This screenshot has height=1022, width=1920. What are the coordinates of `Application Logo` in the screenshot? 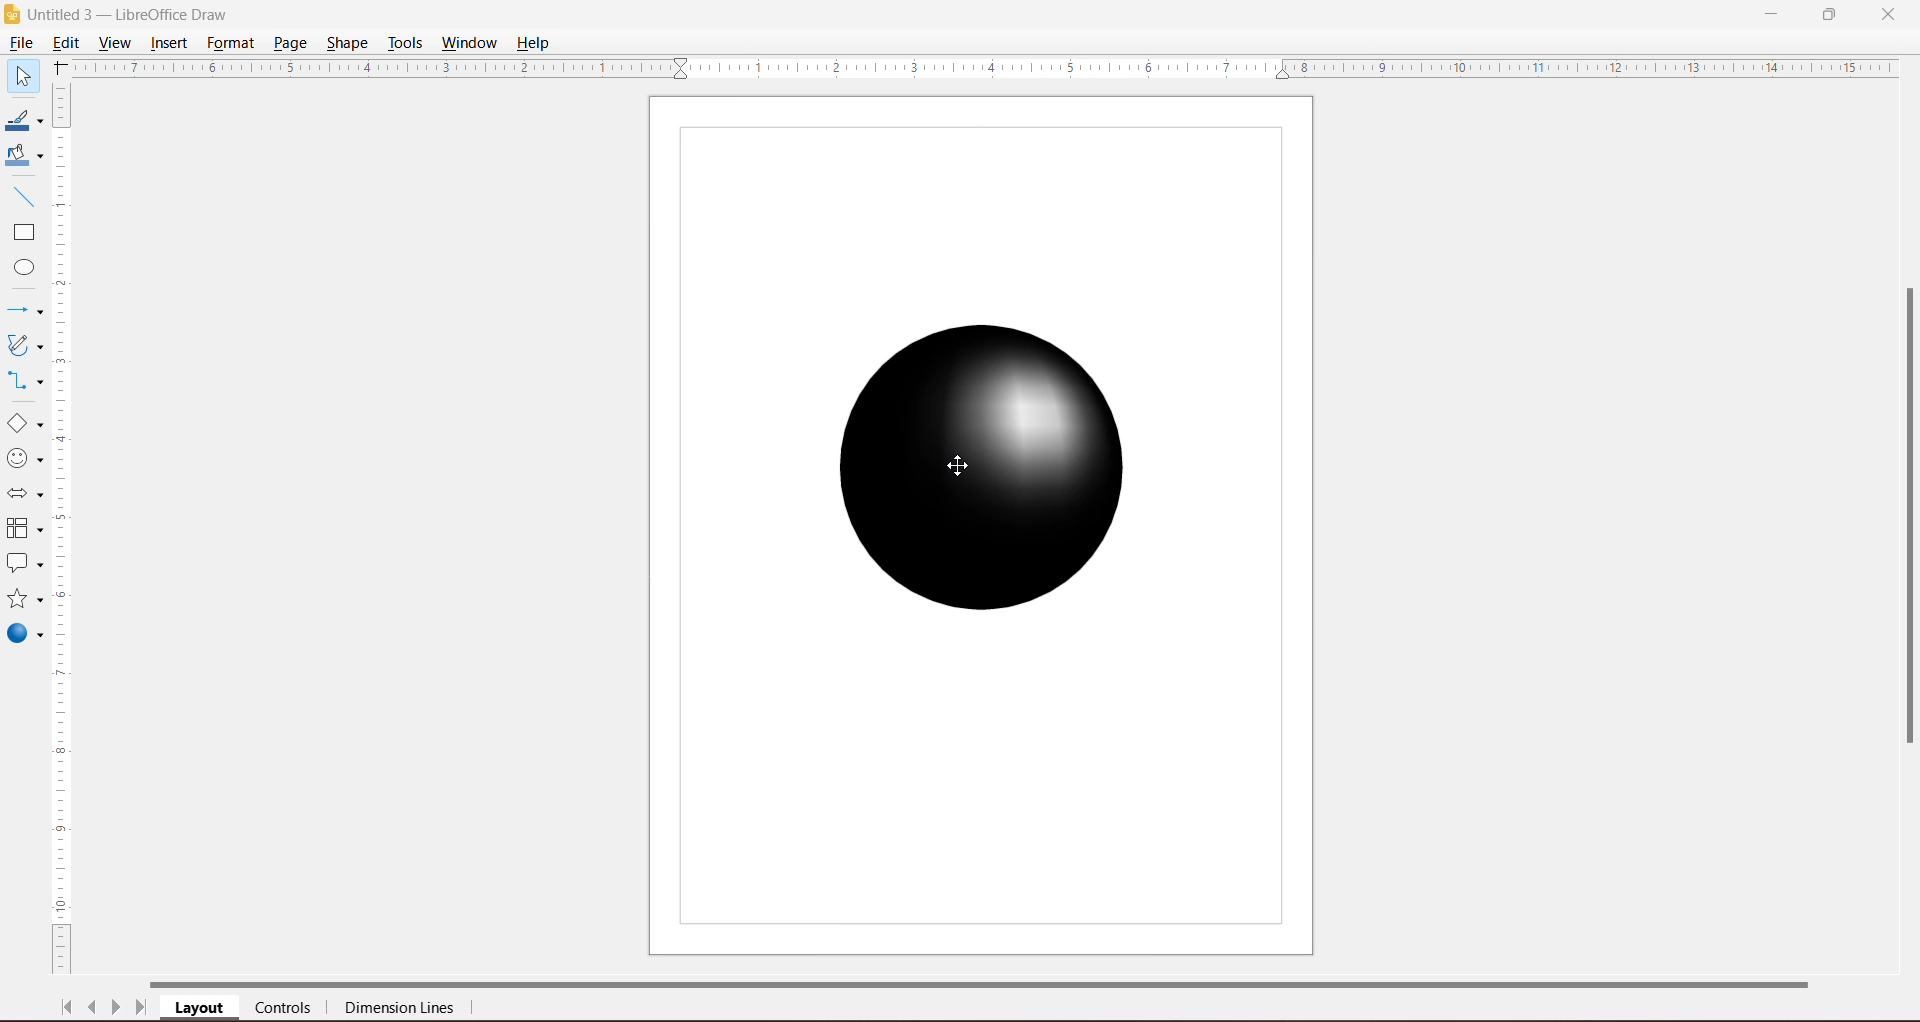 It's located at (13, 15).